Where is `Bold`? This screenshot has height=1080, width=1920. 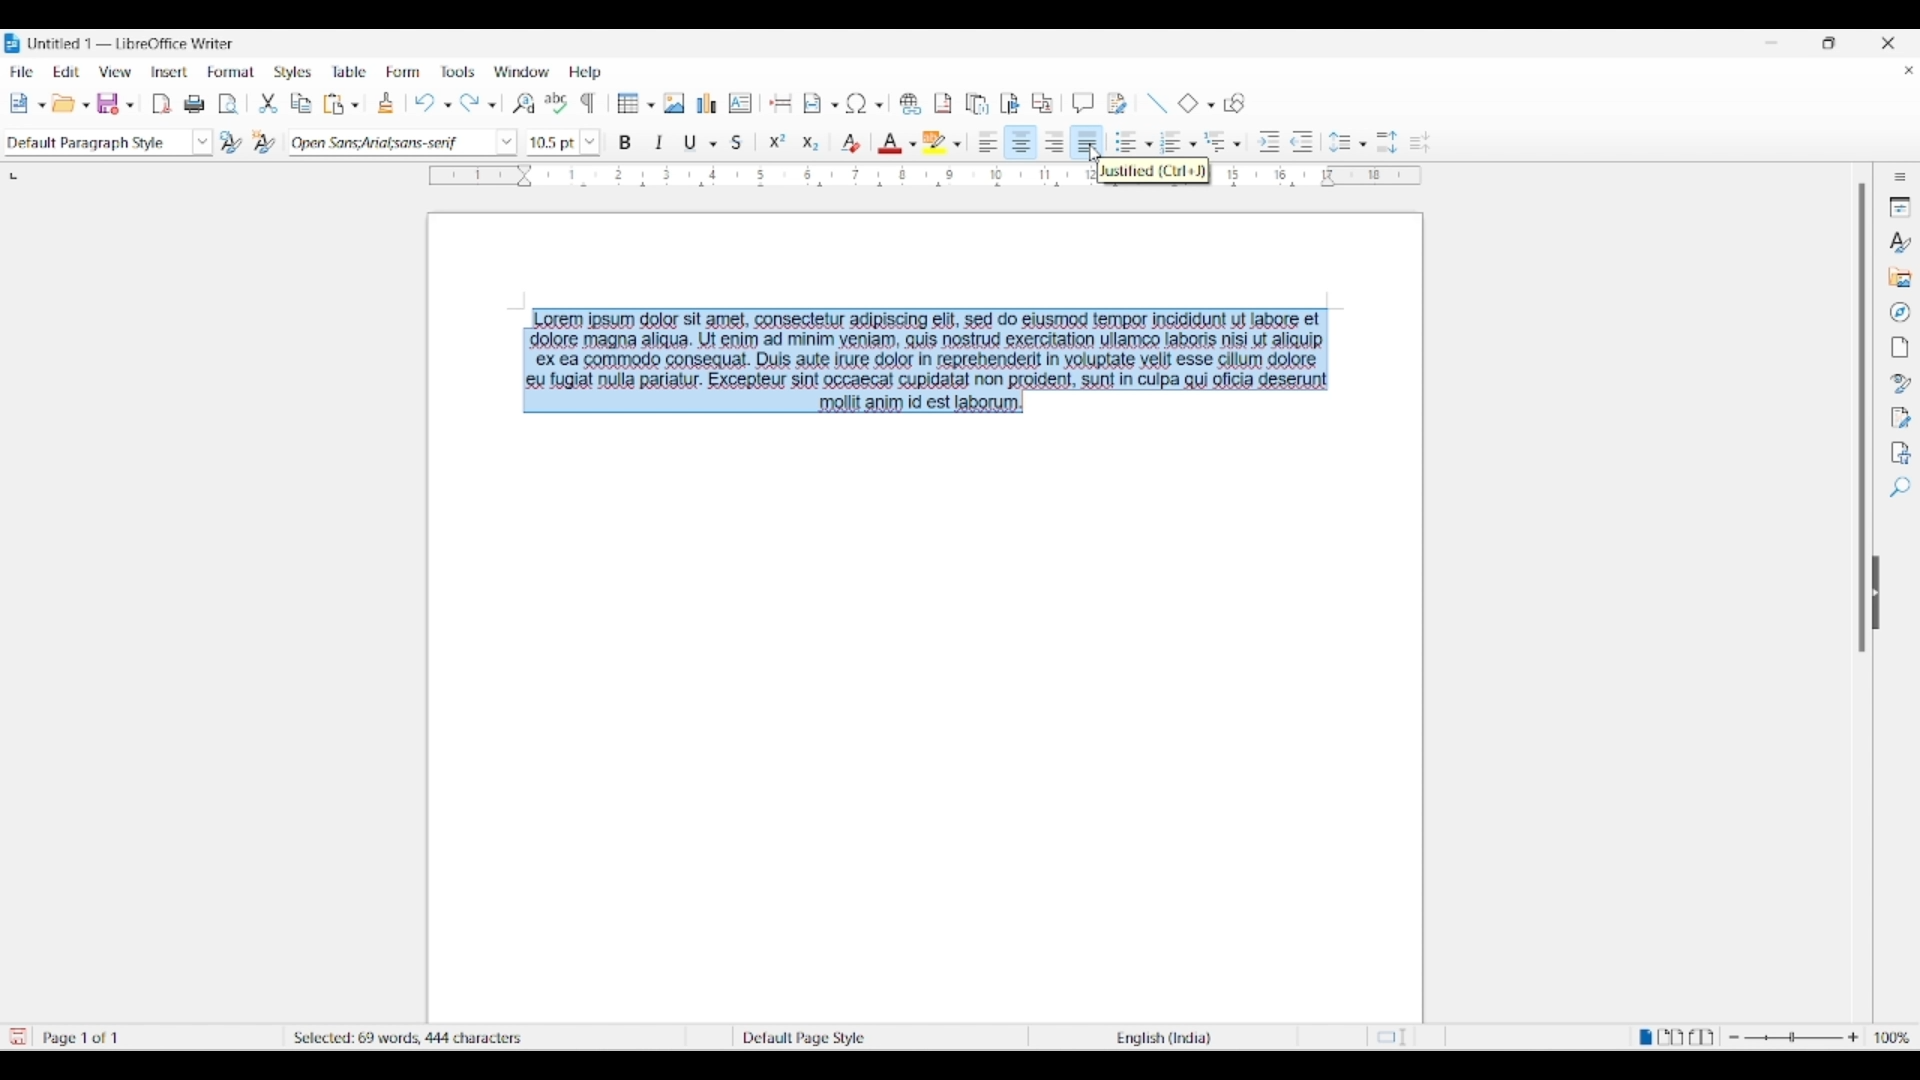
Bold is located at coordinates (626, 142).